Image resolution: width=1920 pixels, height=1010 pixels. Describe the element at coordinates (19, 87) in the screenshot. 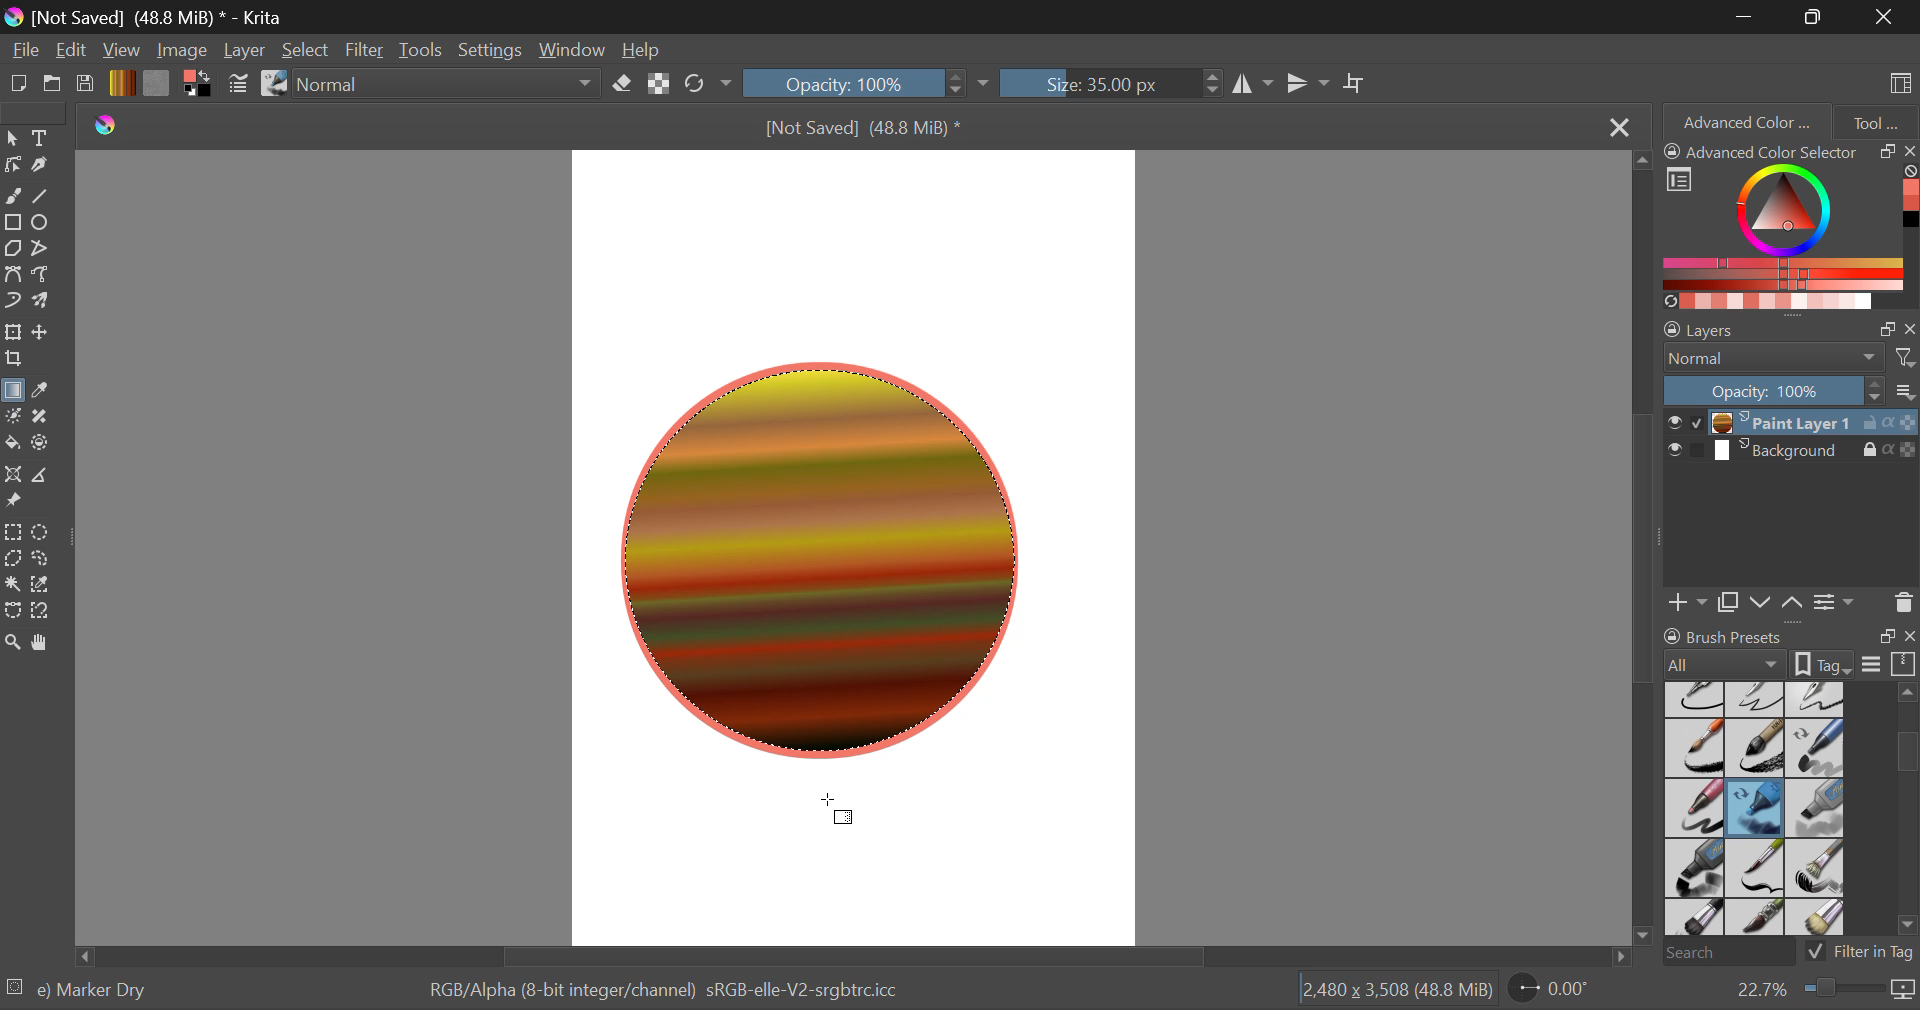

I see `New` at that location.